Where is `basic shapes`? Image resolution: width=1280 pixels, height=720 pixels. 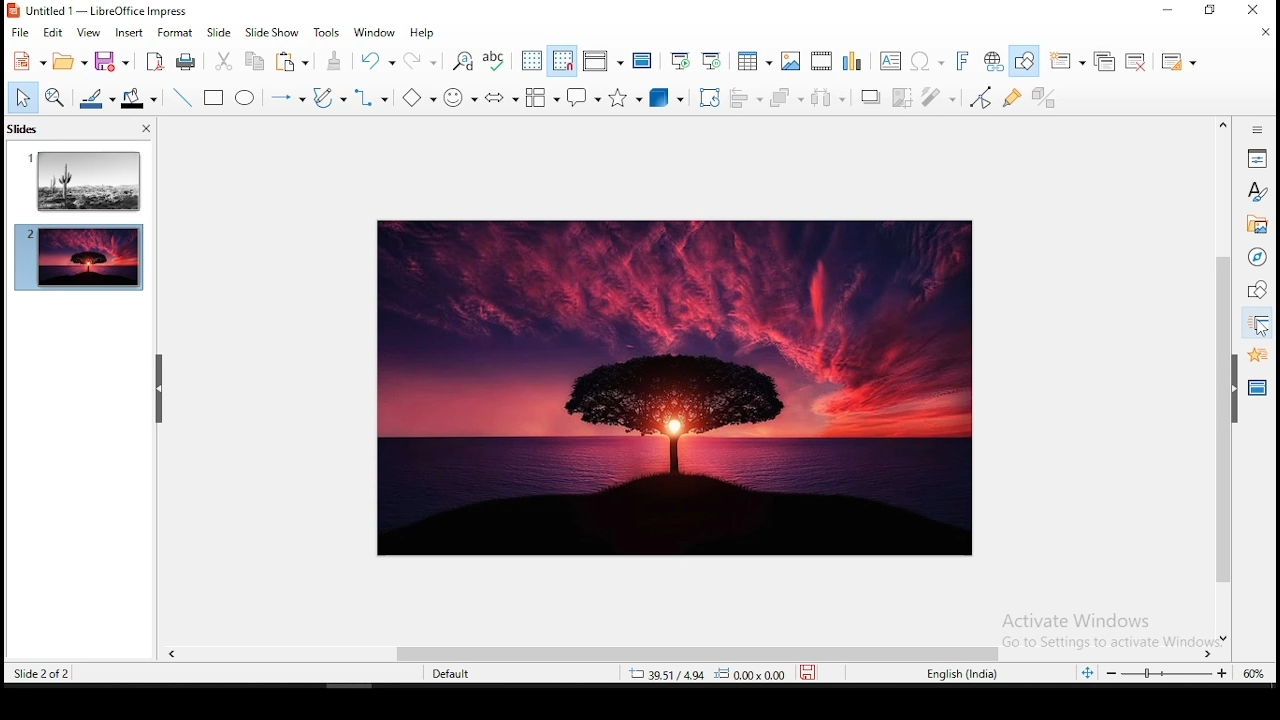
basic shapes is located at coordinates (416, 97).